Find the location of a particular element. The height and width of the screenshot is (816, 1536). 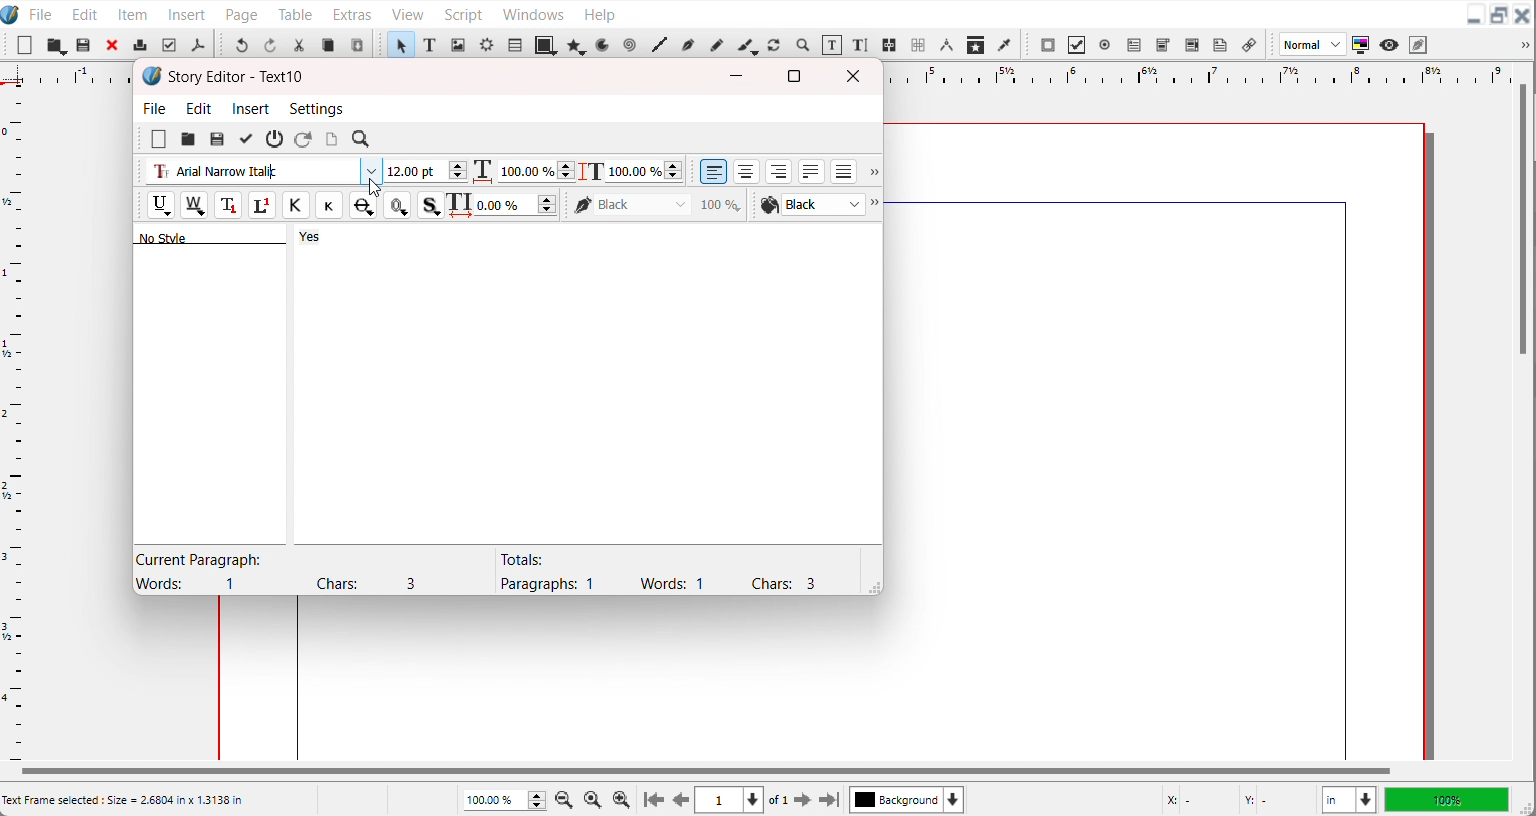

Software logo is located at coordinates (152, 76).